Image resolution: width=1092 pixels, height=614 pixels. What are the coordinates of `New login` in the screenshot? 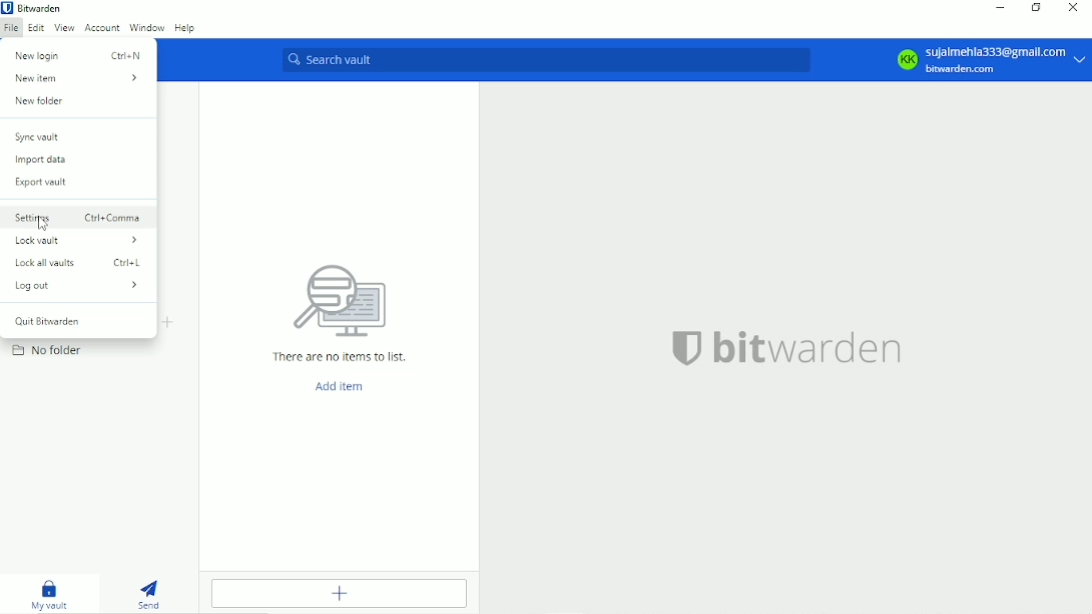 It's located at (78, 56).